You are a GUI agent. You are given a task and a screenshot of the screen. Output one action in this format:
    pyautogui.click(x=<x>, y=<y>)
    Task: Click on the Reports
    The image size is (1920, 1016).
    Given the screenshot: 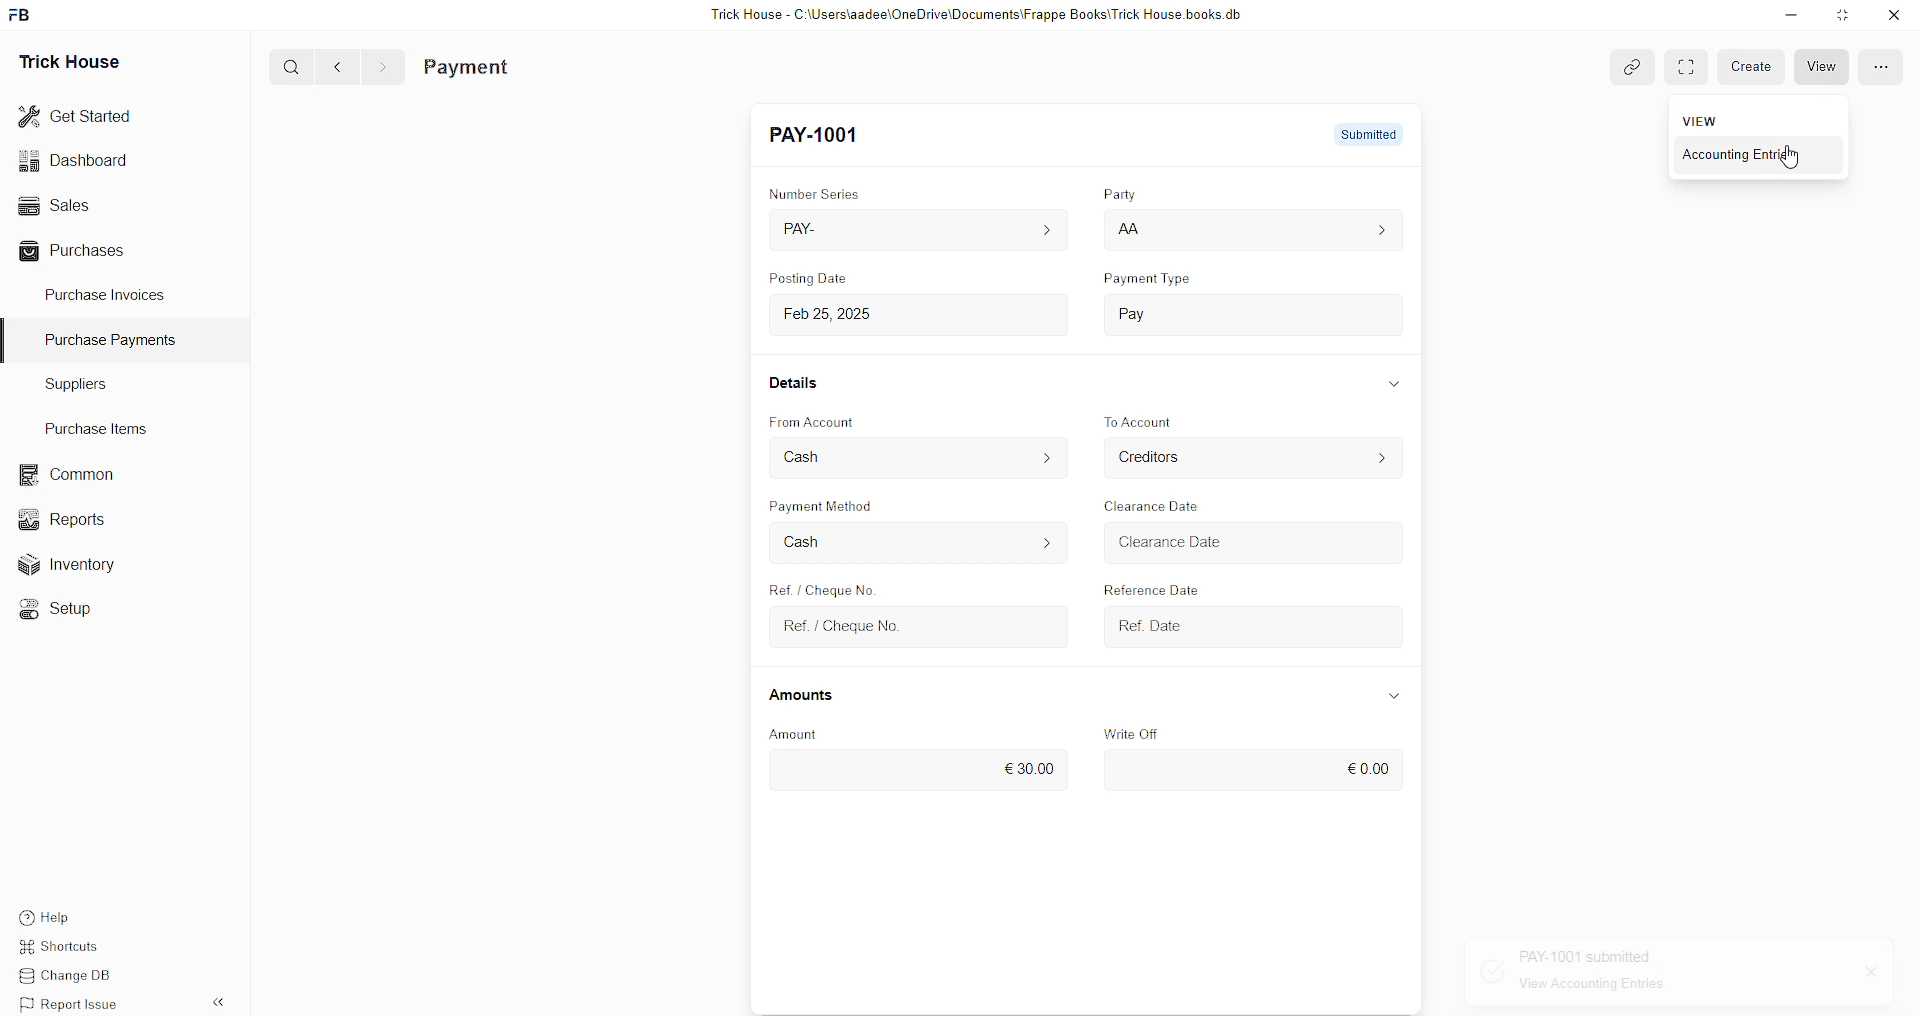 What is the action you would take?
    pyautogui.click(x=69, y=517)
    